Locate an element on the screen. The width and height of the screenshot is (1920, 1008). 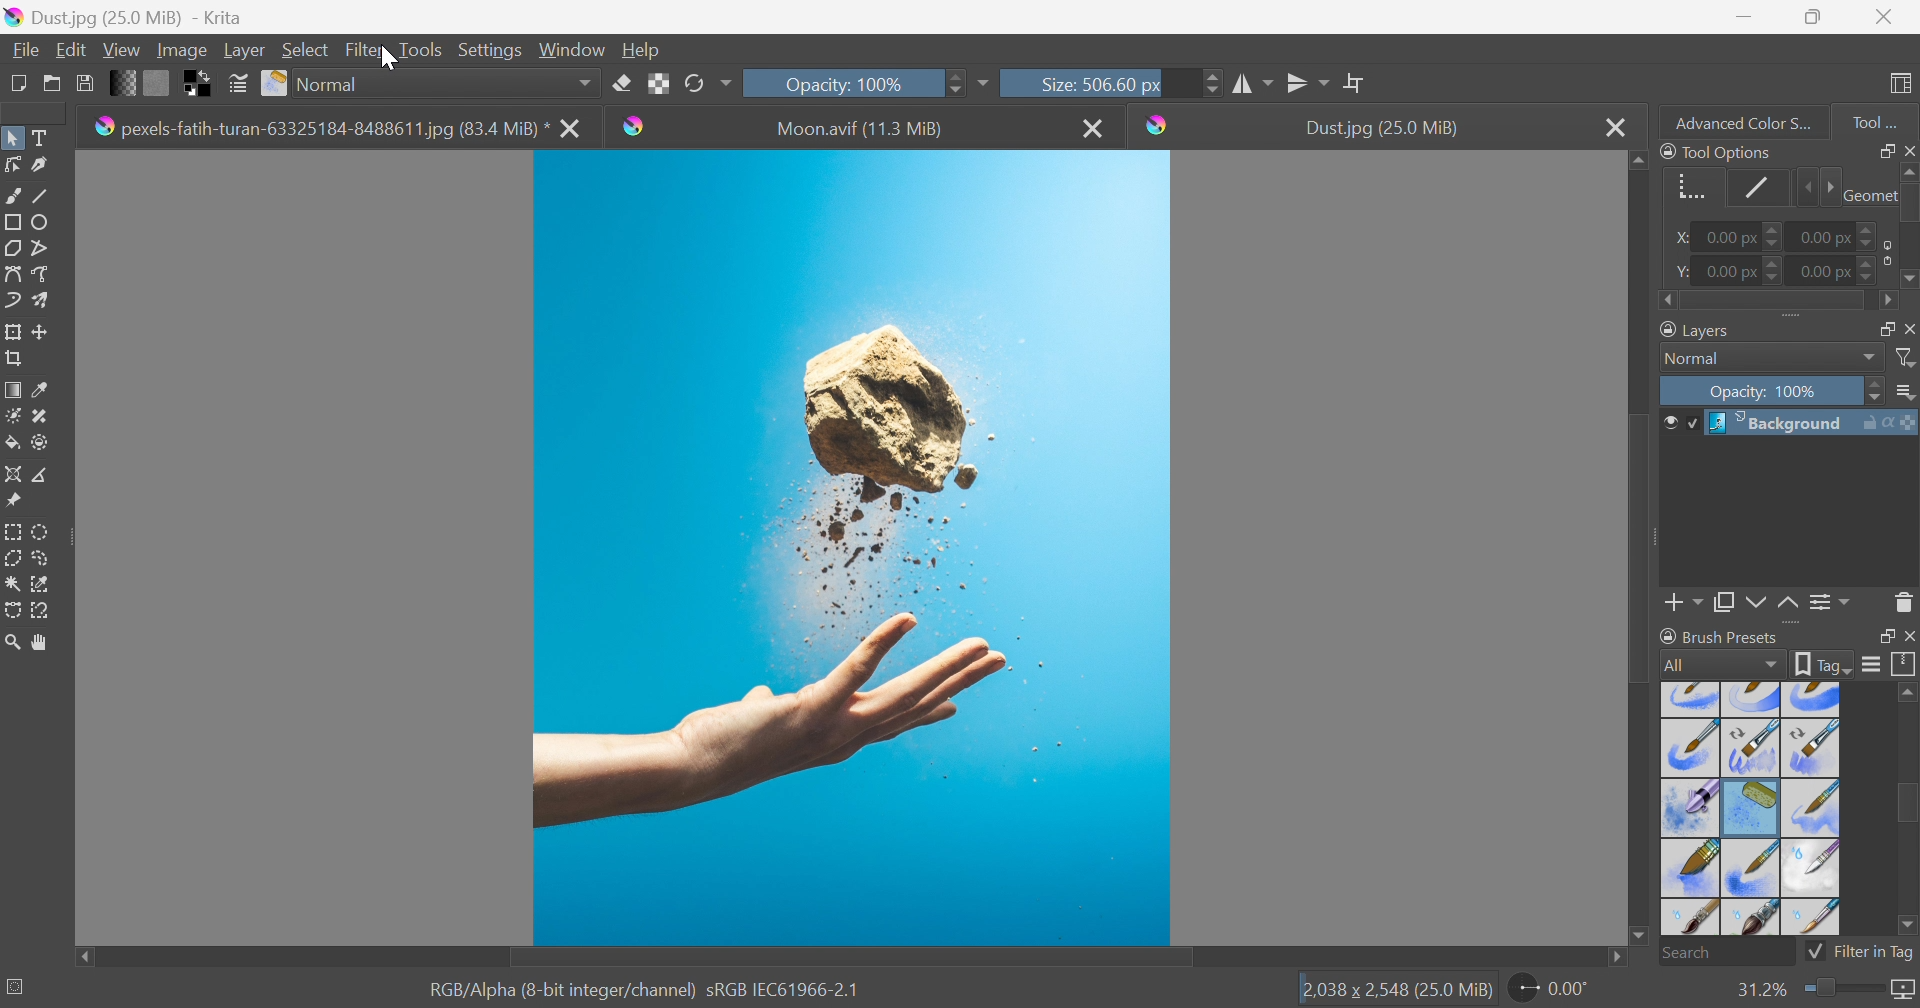
Open an existing document is located at coordinates (53, 84).